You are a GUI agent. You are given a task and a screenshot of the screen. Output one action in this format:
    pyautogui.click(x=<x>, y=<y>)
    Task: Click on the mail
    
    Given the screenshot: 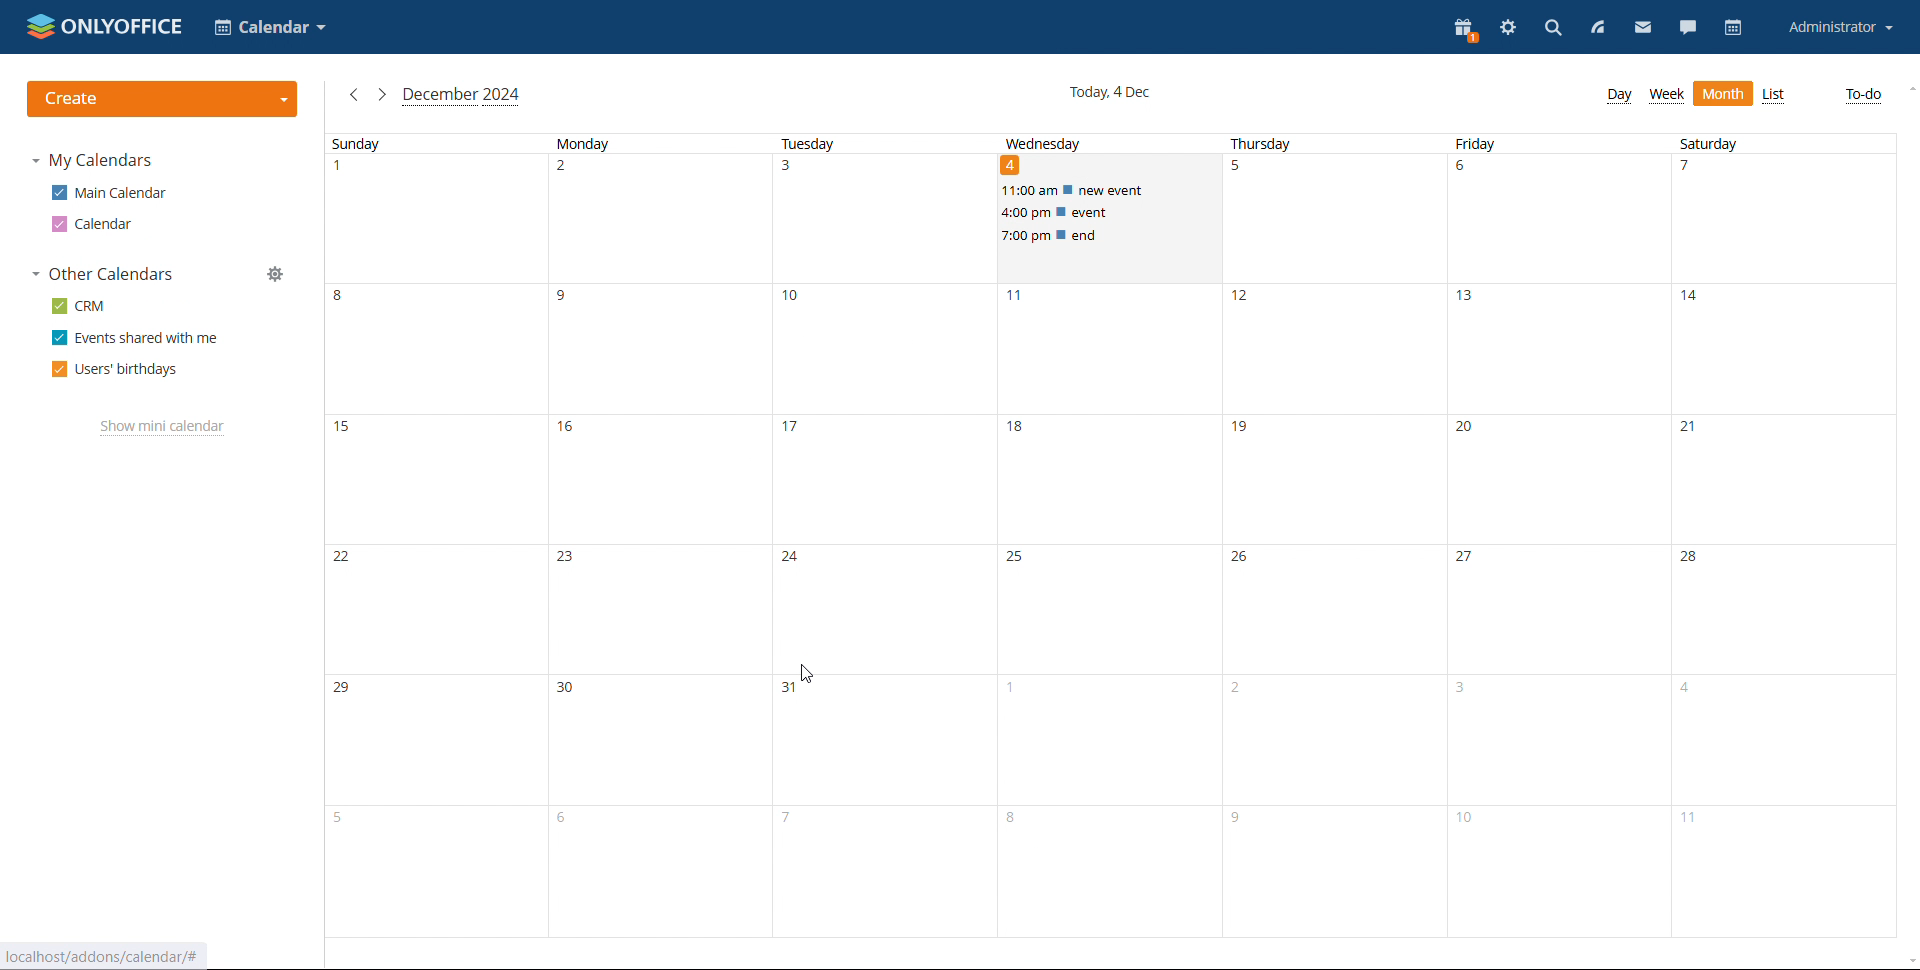 What is the action you would take?
    pyautogui.click(x=1642, y=26)
    